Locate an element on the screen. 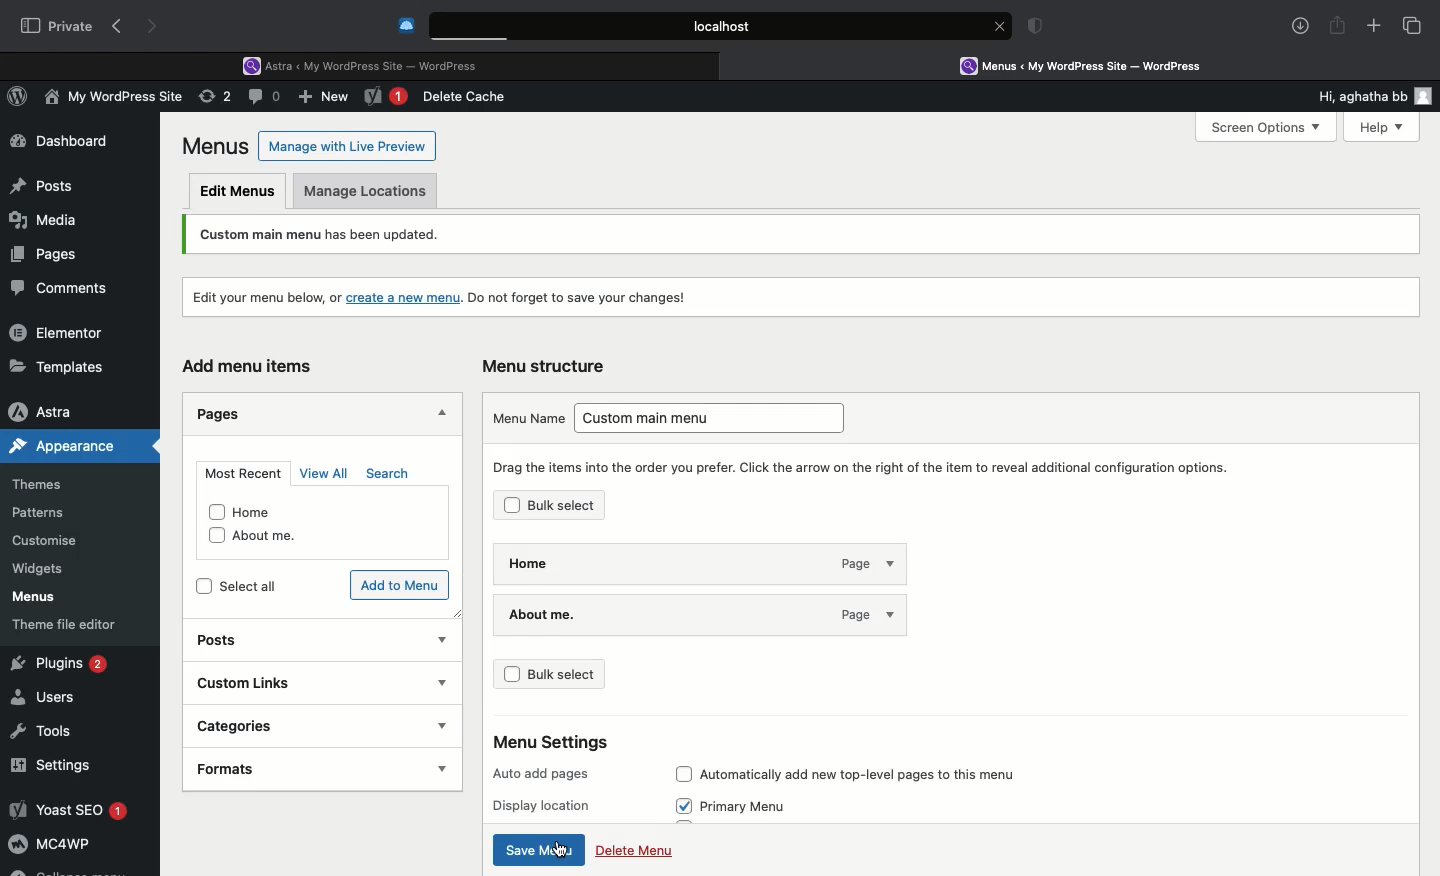  View all is located at coordinates (320, 473).